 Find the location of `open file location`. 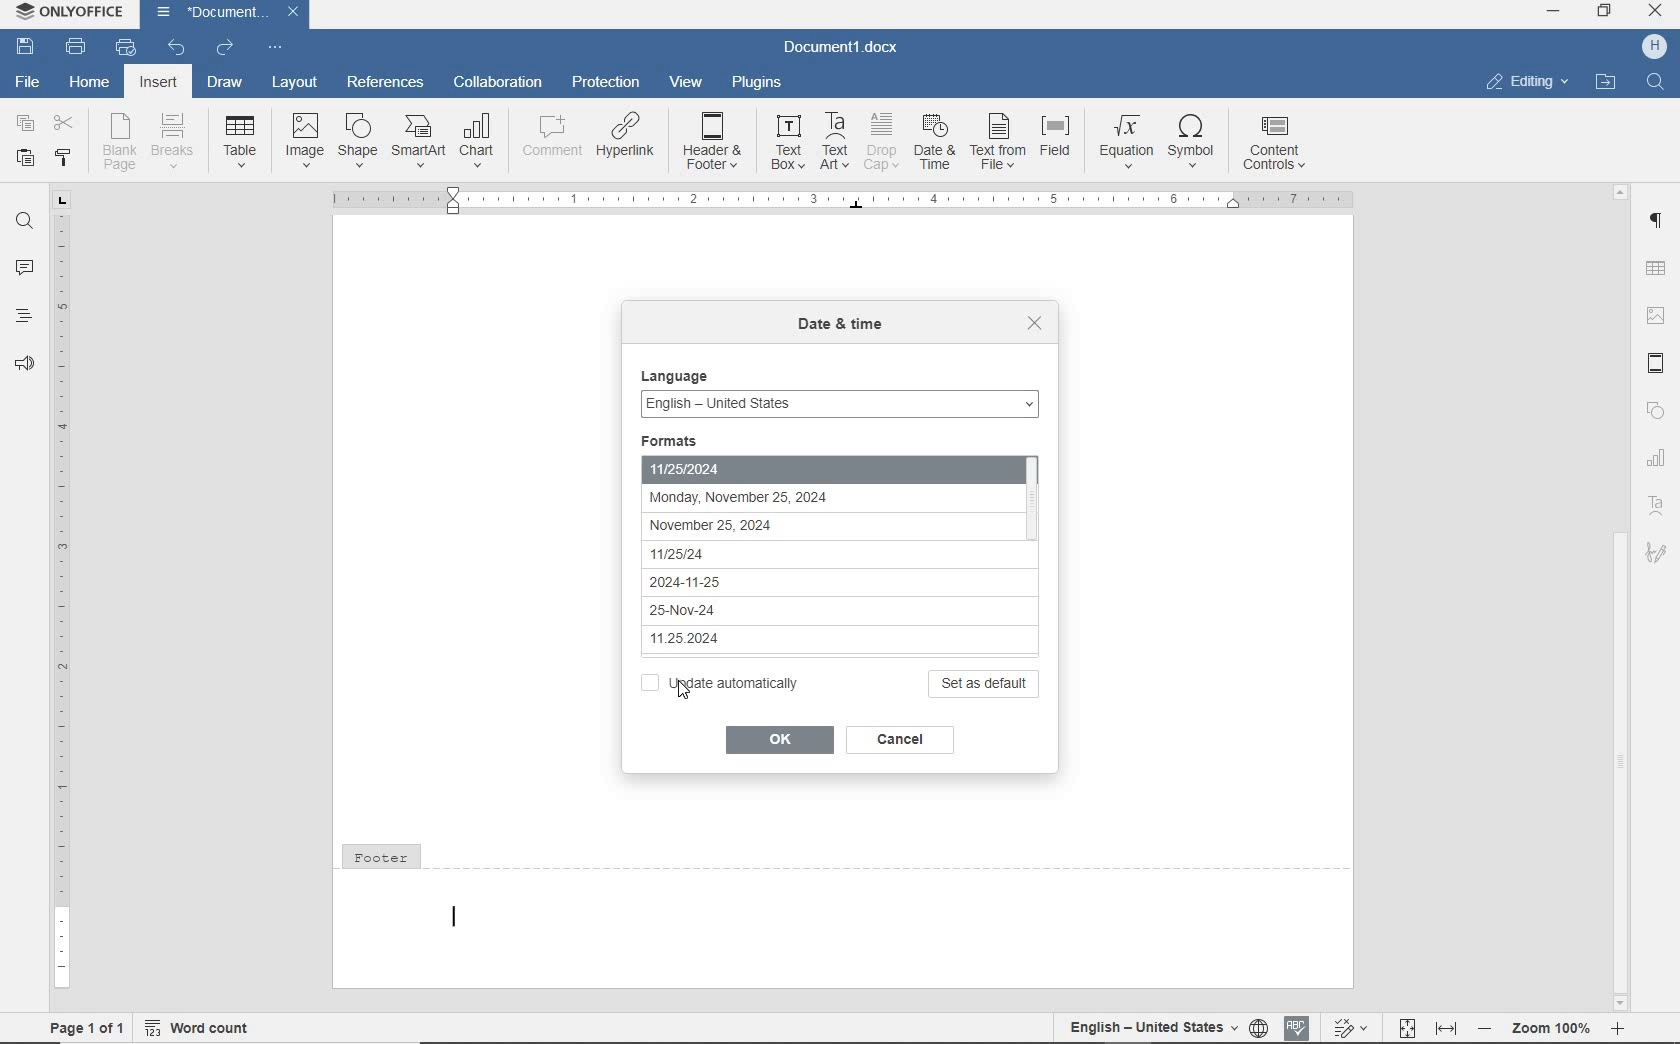

open file location is located at coordinates (1608, 82).